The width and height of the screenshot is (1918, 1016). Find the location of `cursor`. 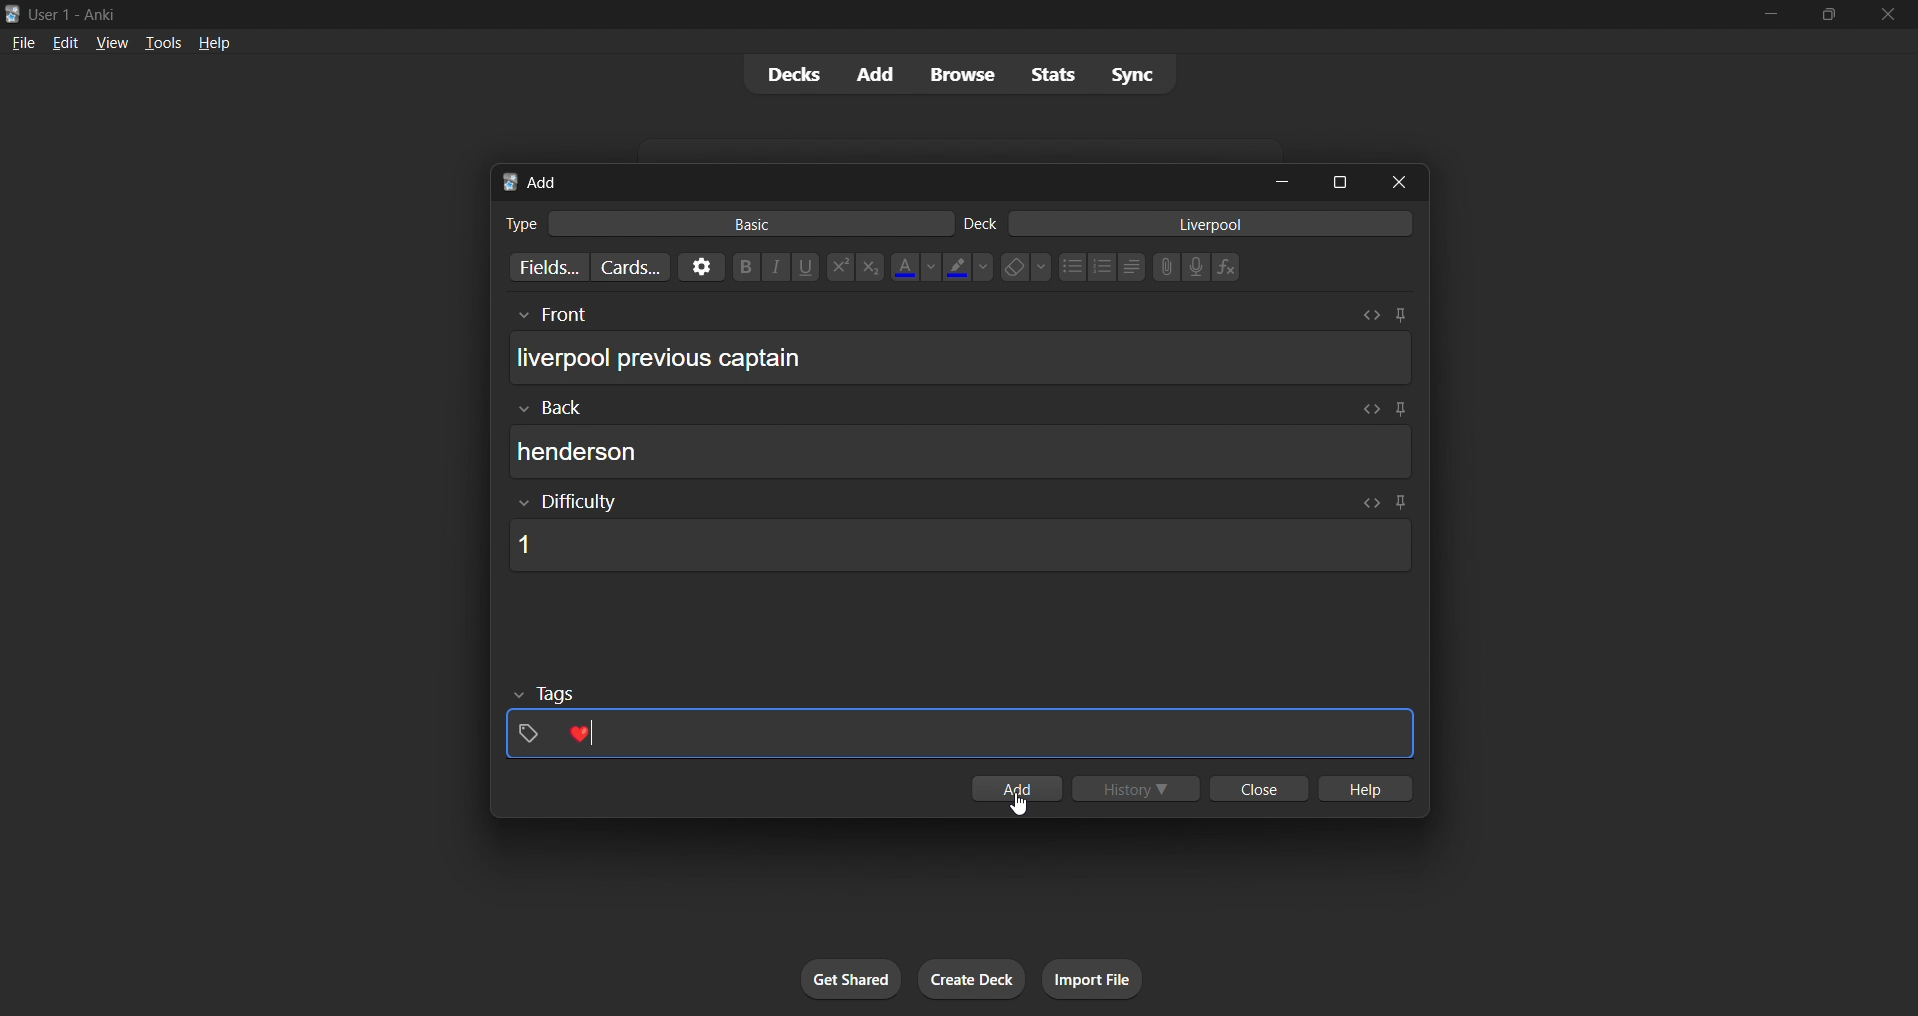

cursor is located at coordinates (1024, 805).